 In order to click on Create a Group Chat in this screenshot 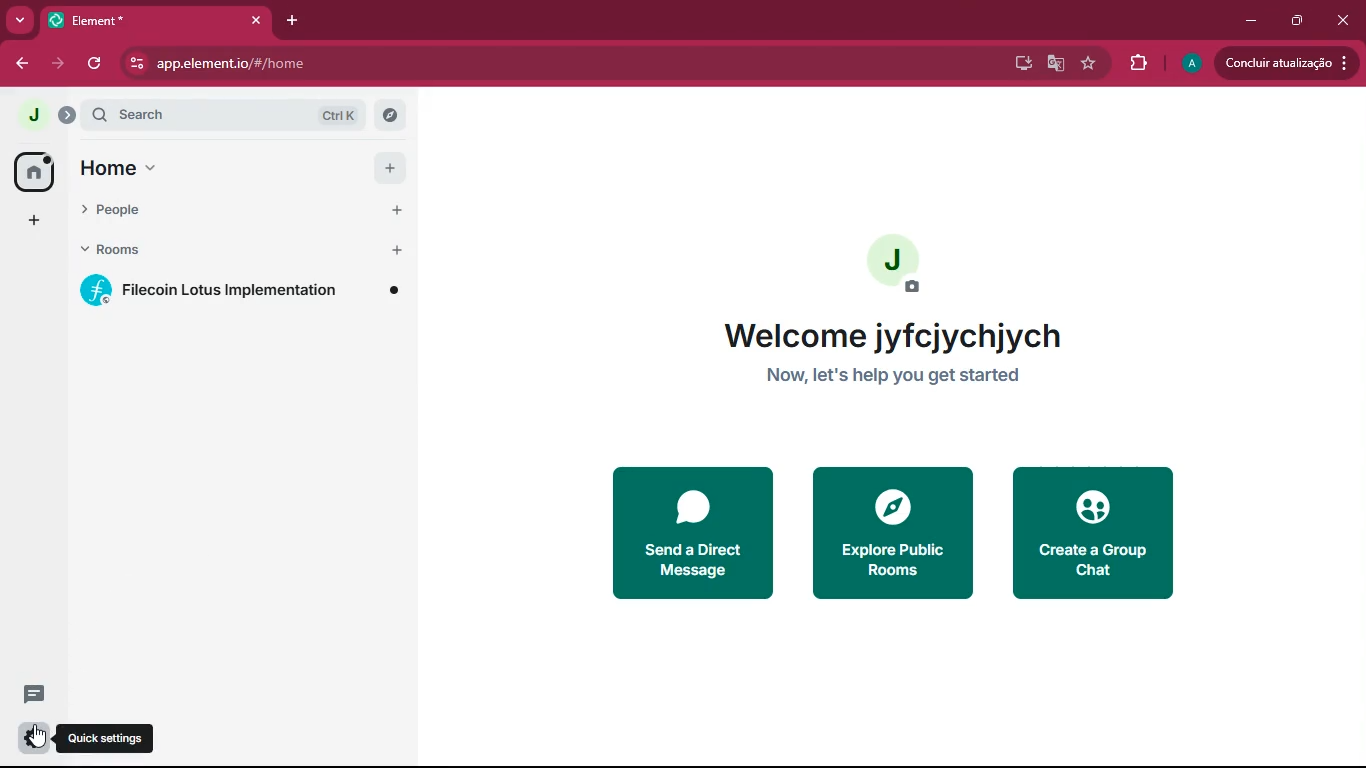, I will do `click(1104, 532)`.